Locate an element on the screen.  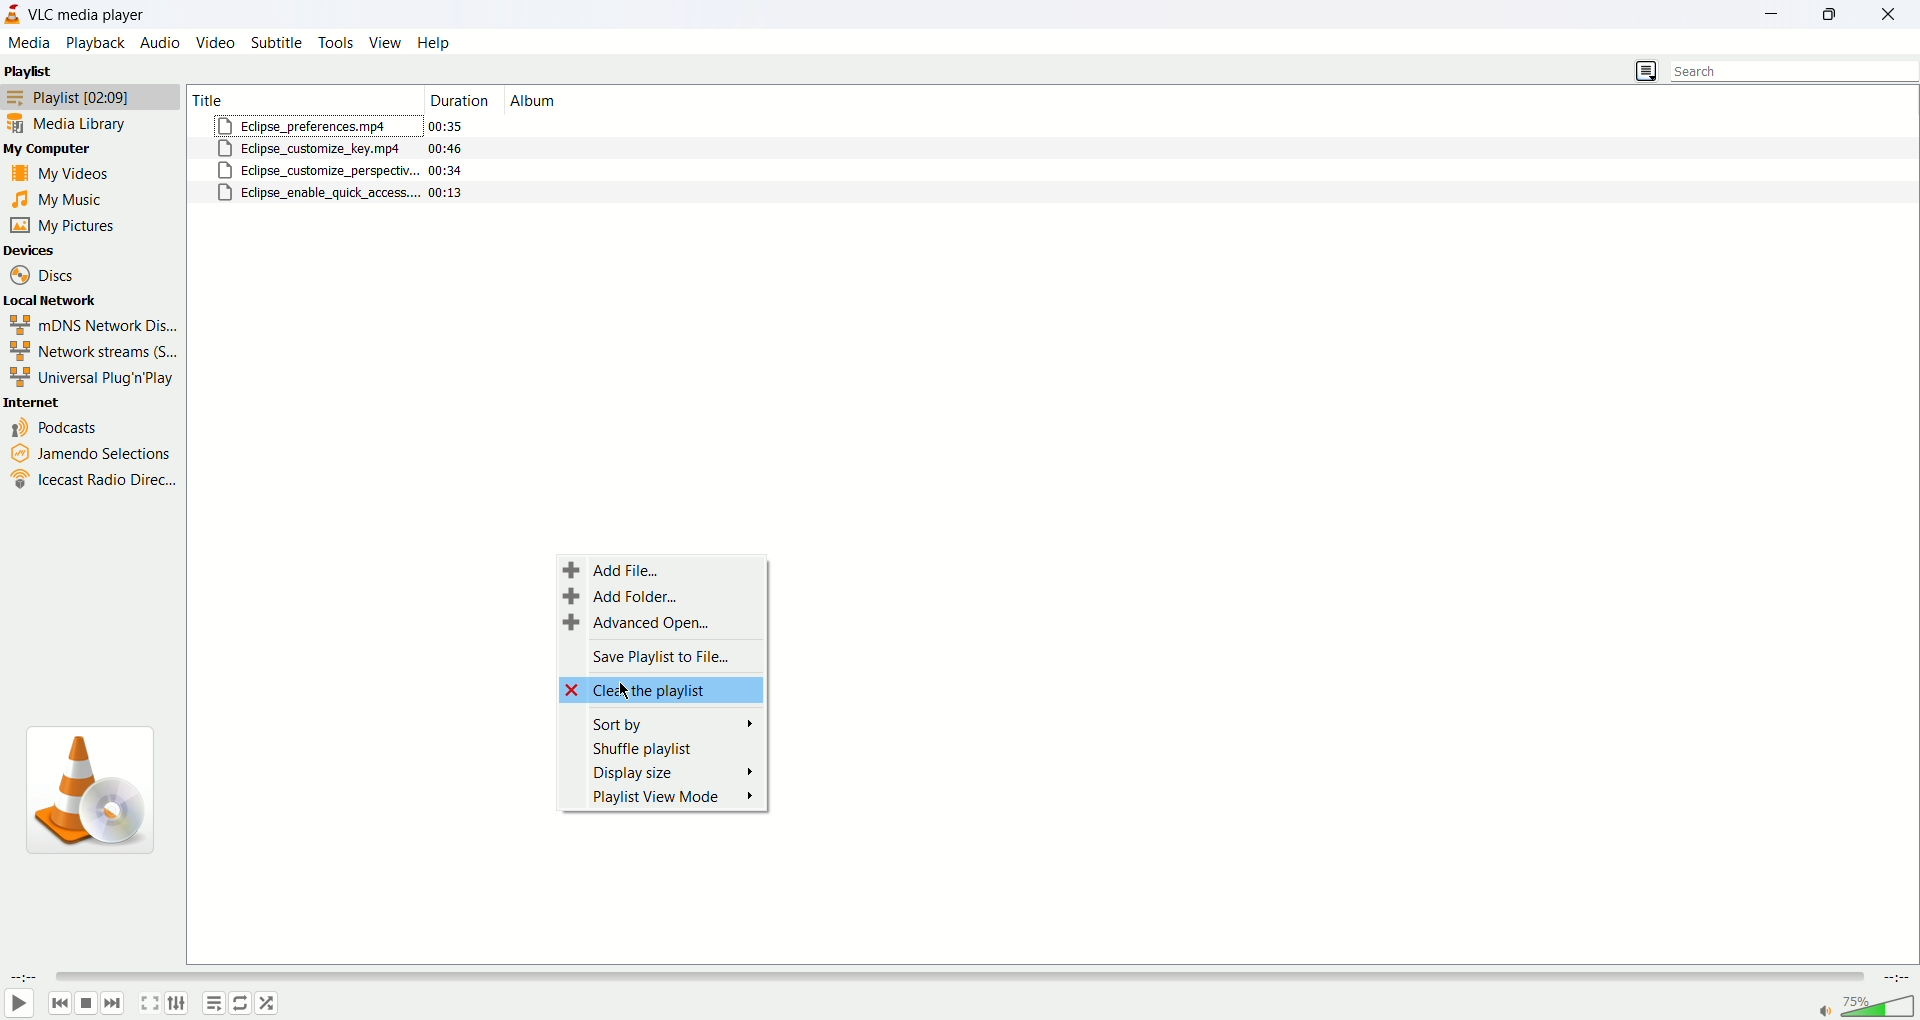
stop is located at coordinates (85, 1003).